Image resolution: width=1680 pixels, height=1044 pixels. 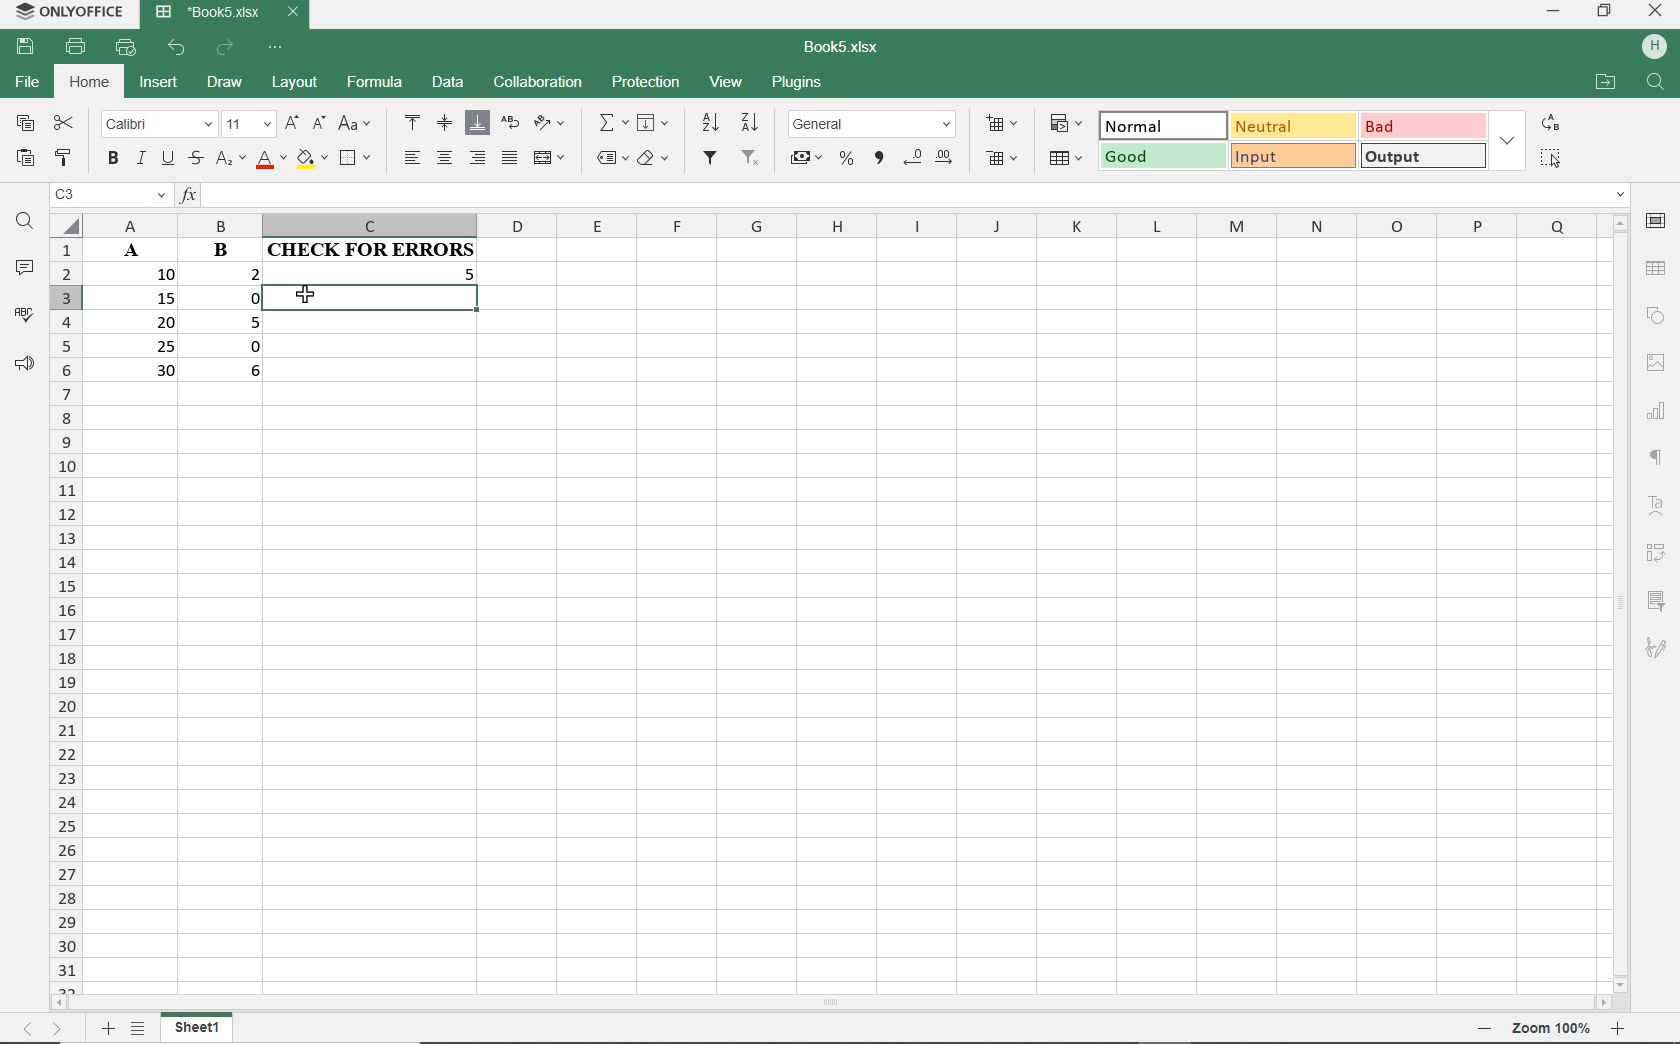 I want to click on ALIGN BOTTOM, so click(x=477, y=124).